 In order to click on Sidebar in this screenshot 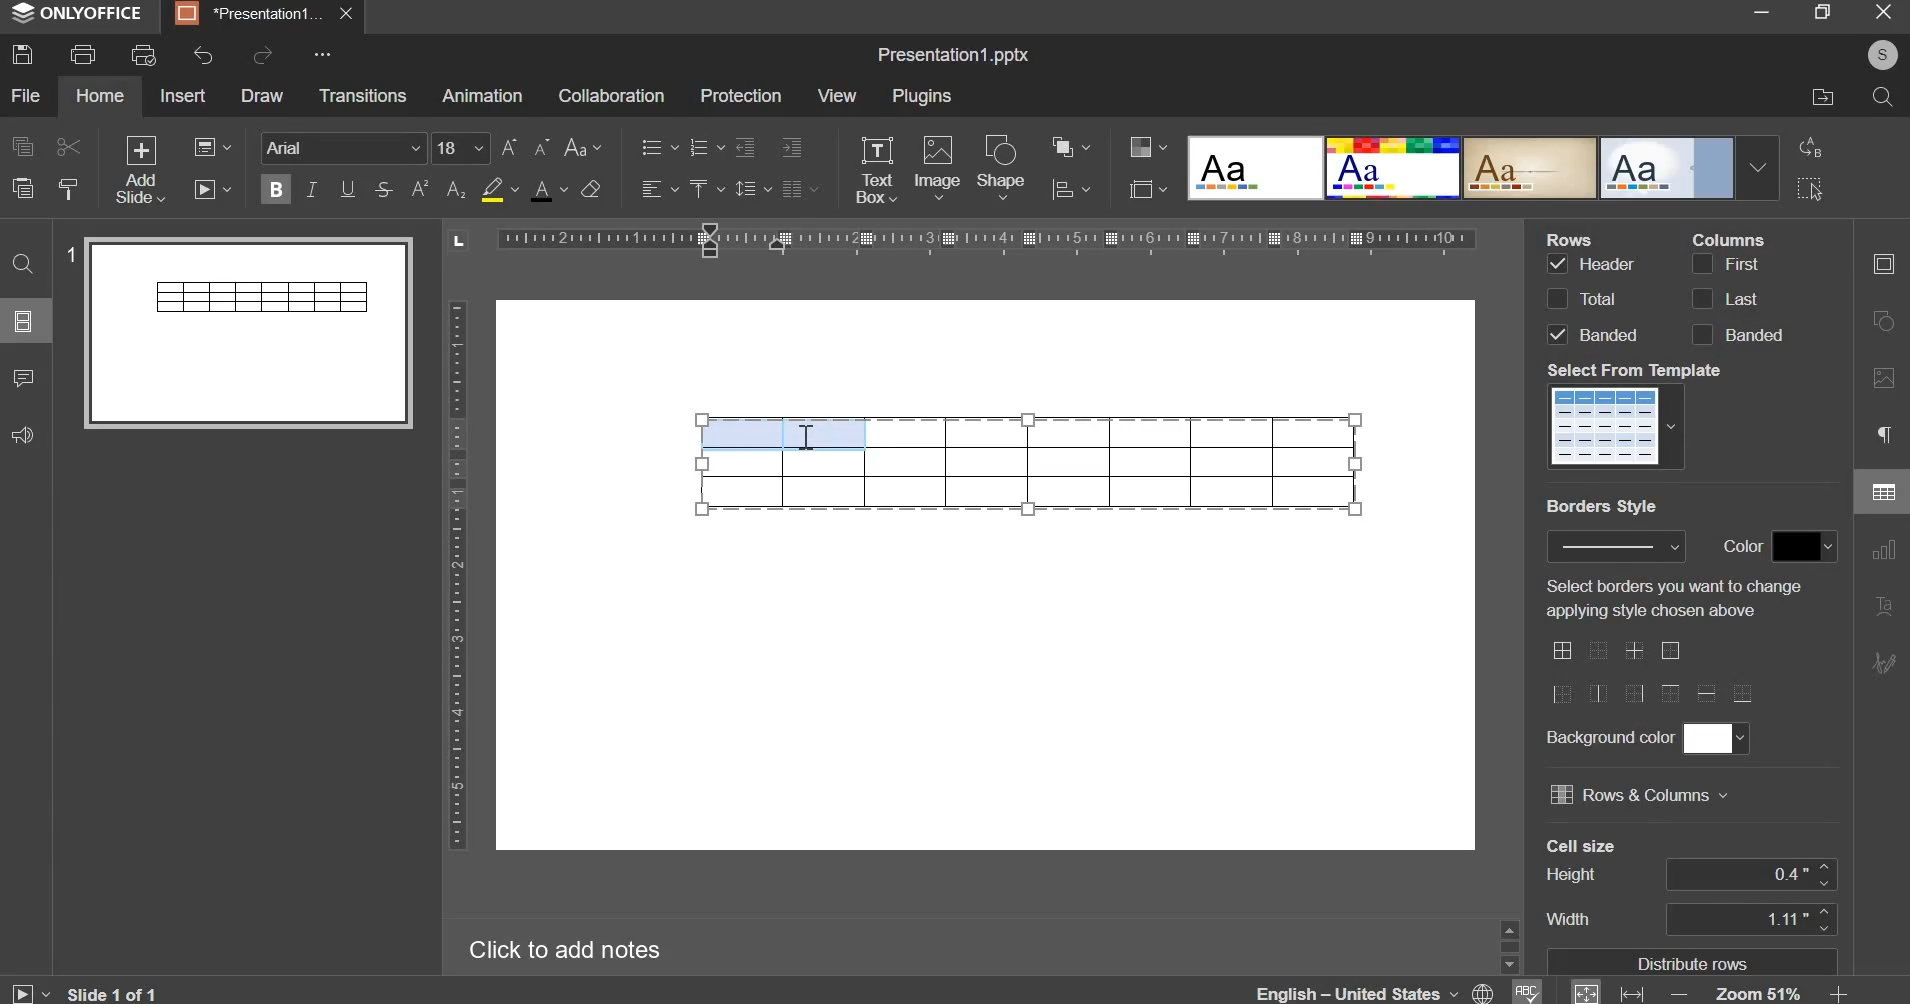, I will do `click(1508, 944)`.